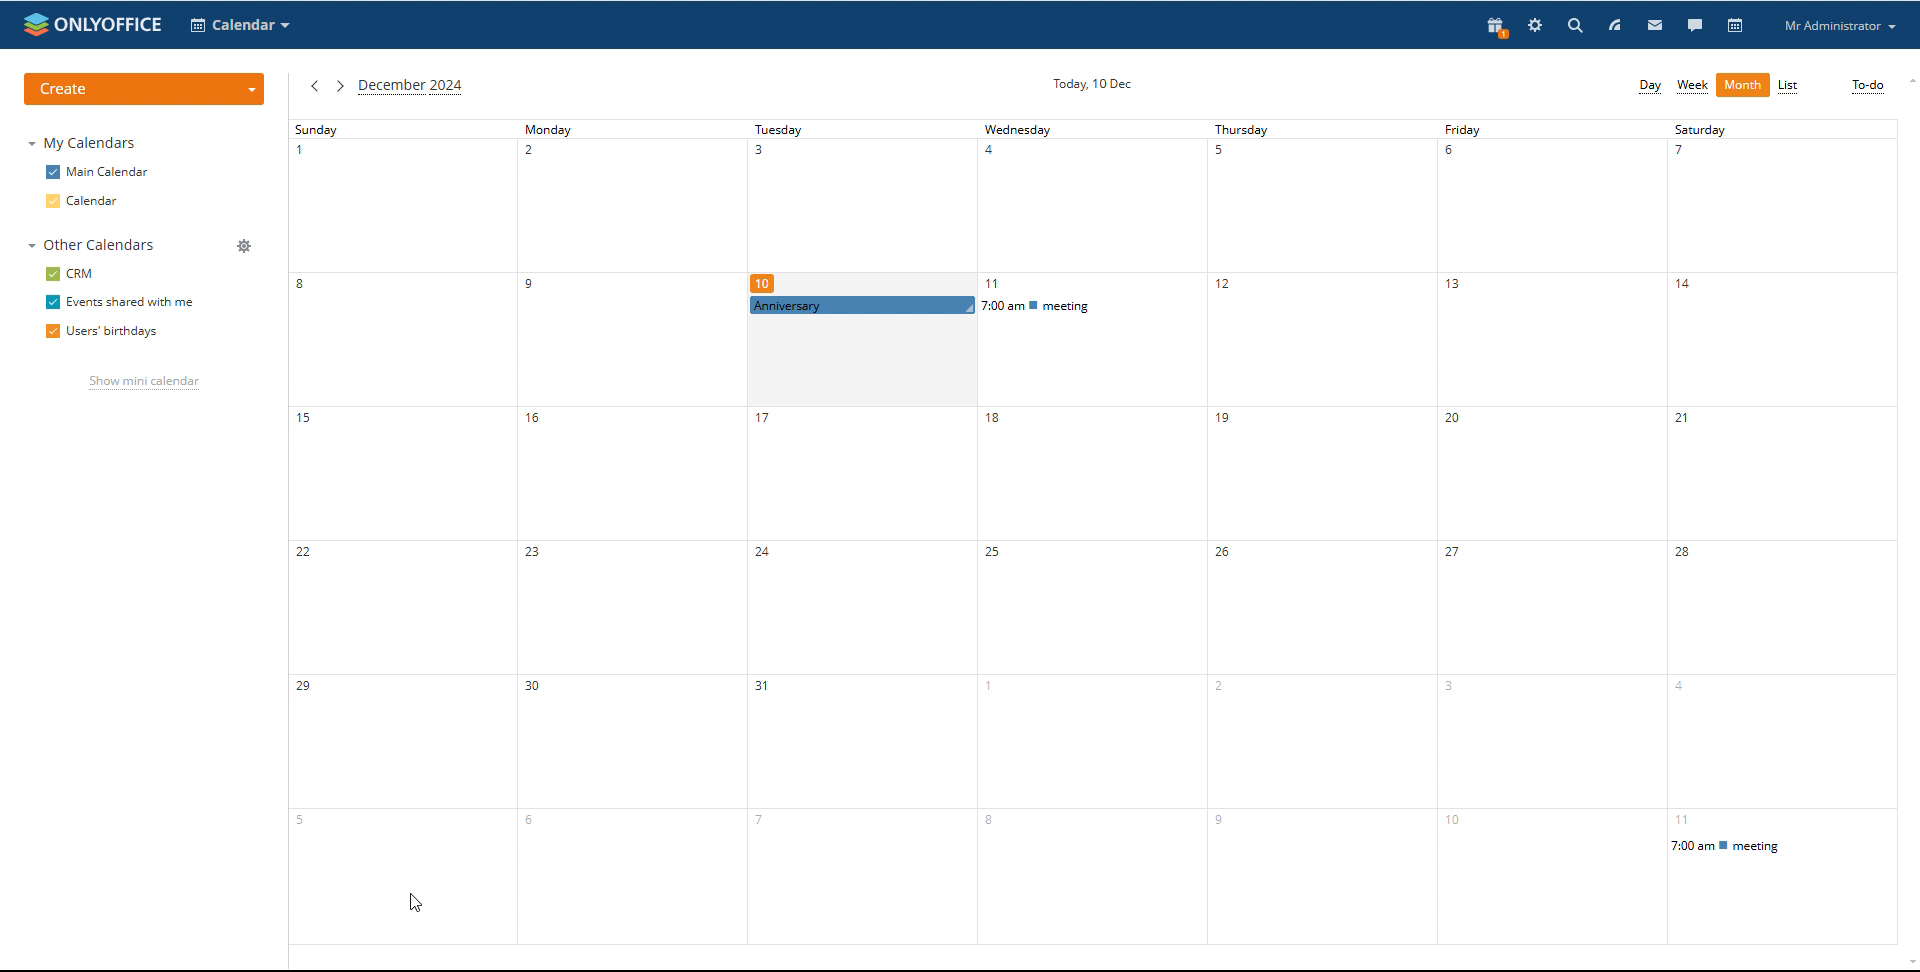 The image size is (1920, 972). What do you see at coordinates (1788, 86) in the screenshot?
I see `list view` at bounding box center [1788, 86].